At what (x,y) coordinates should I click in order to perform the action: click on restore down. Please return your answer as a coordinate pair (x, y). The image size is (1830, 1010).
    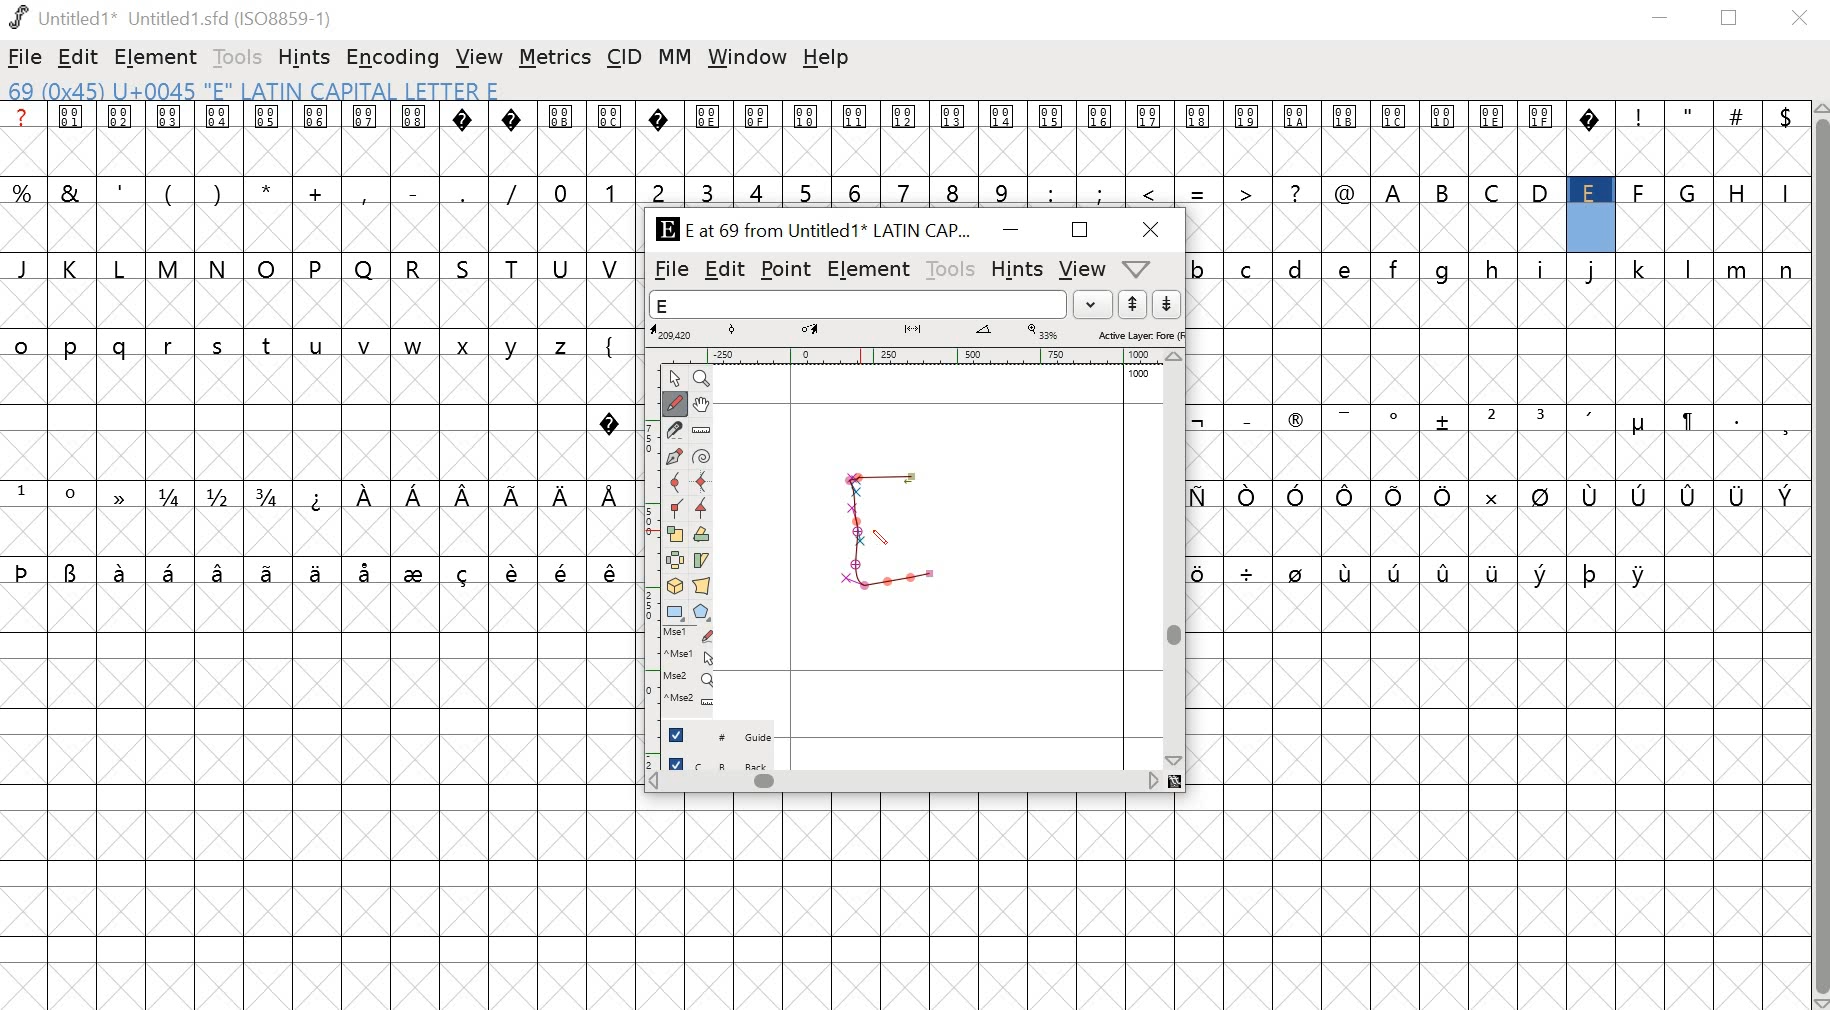
    Looking at the image, I should click on (1730, 19).